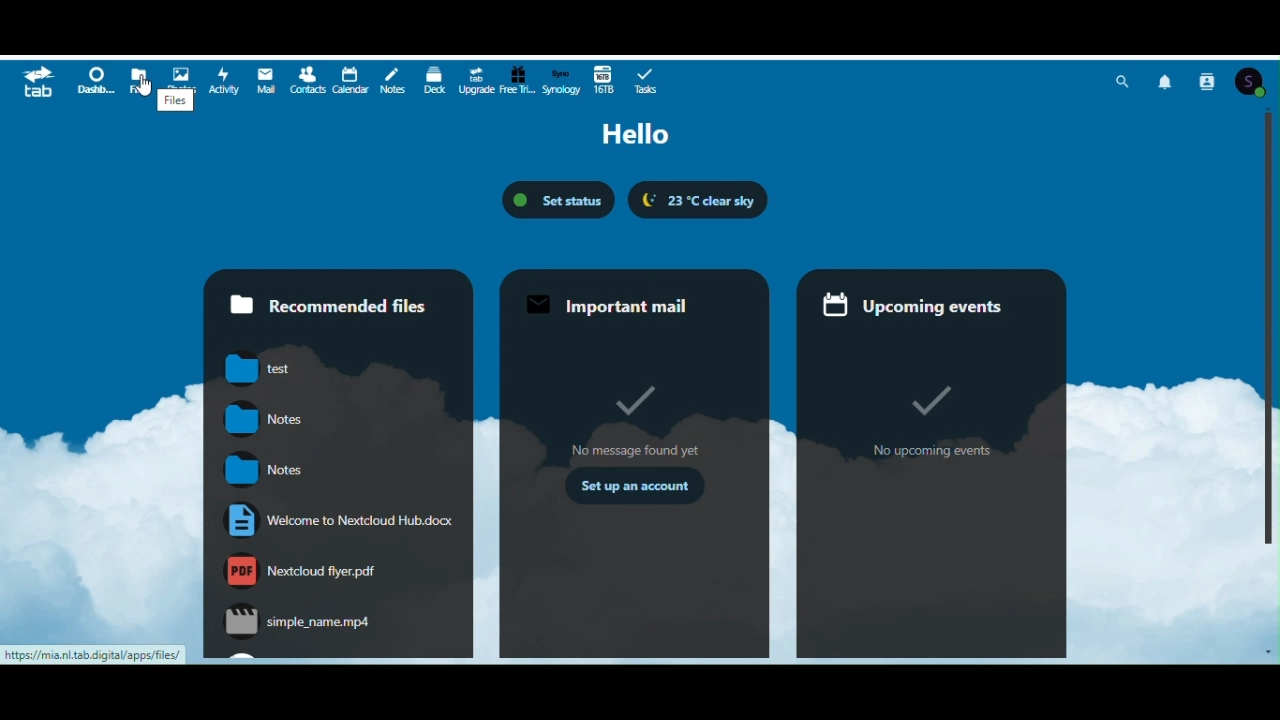 The height and width of the screenshot is (720, 1280). I want to click on Vertical scrollbar, so click(1270, 330).